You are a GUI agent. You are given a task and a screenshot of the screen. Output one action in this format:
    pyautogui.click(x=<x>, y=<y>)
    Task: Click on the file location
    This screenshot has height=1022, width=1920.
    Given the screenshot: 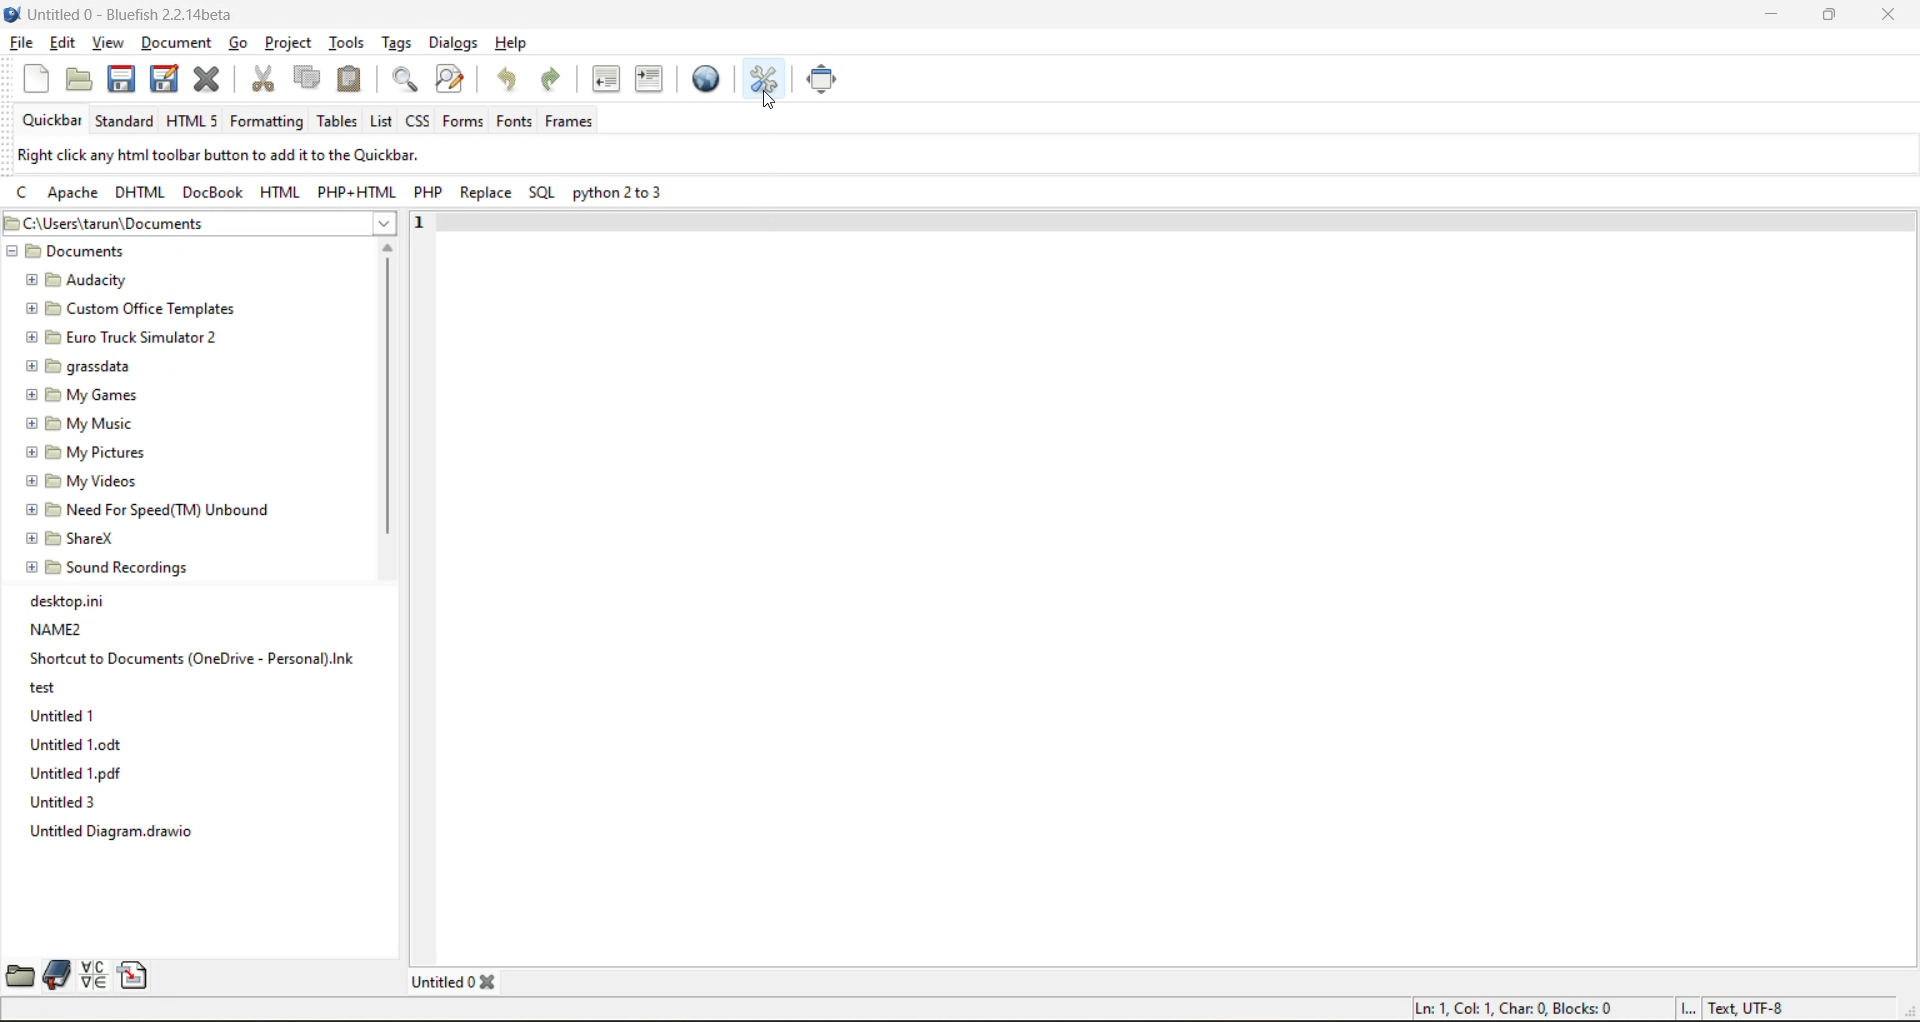 What is the action you would take?
    pyautogui.click(x=196, y=226)
    